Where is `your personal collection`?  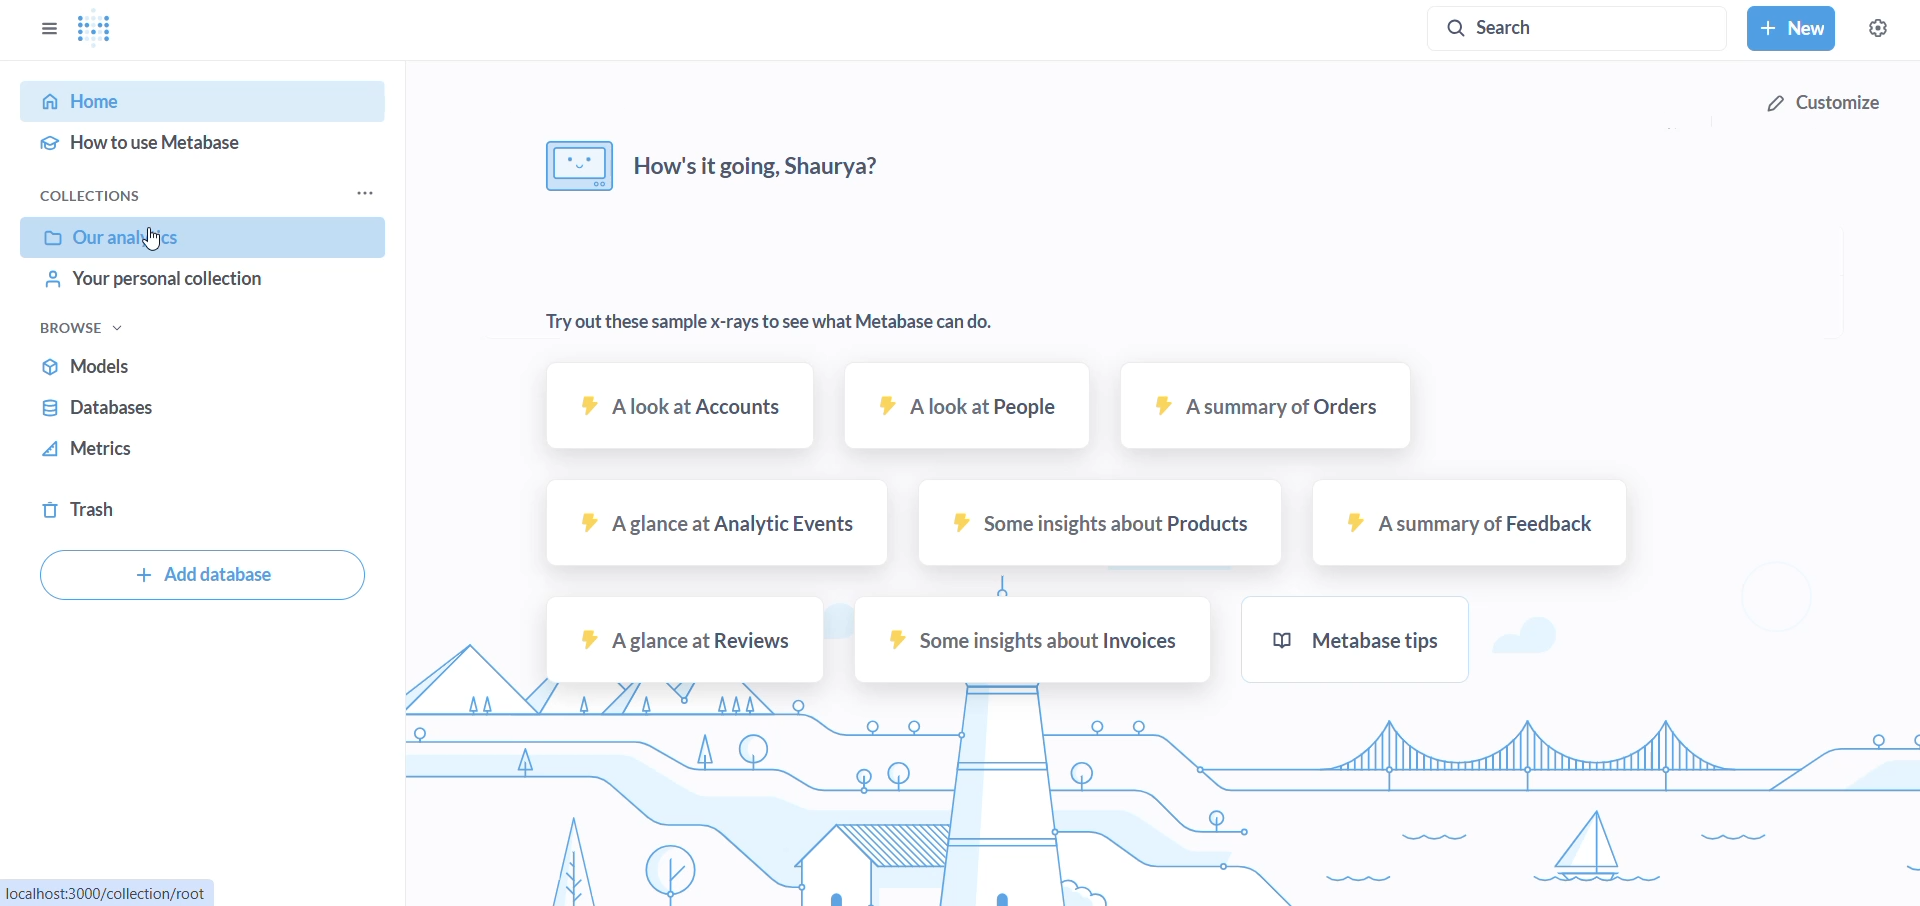 your personal collection is located at coordinates (188, 289).